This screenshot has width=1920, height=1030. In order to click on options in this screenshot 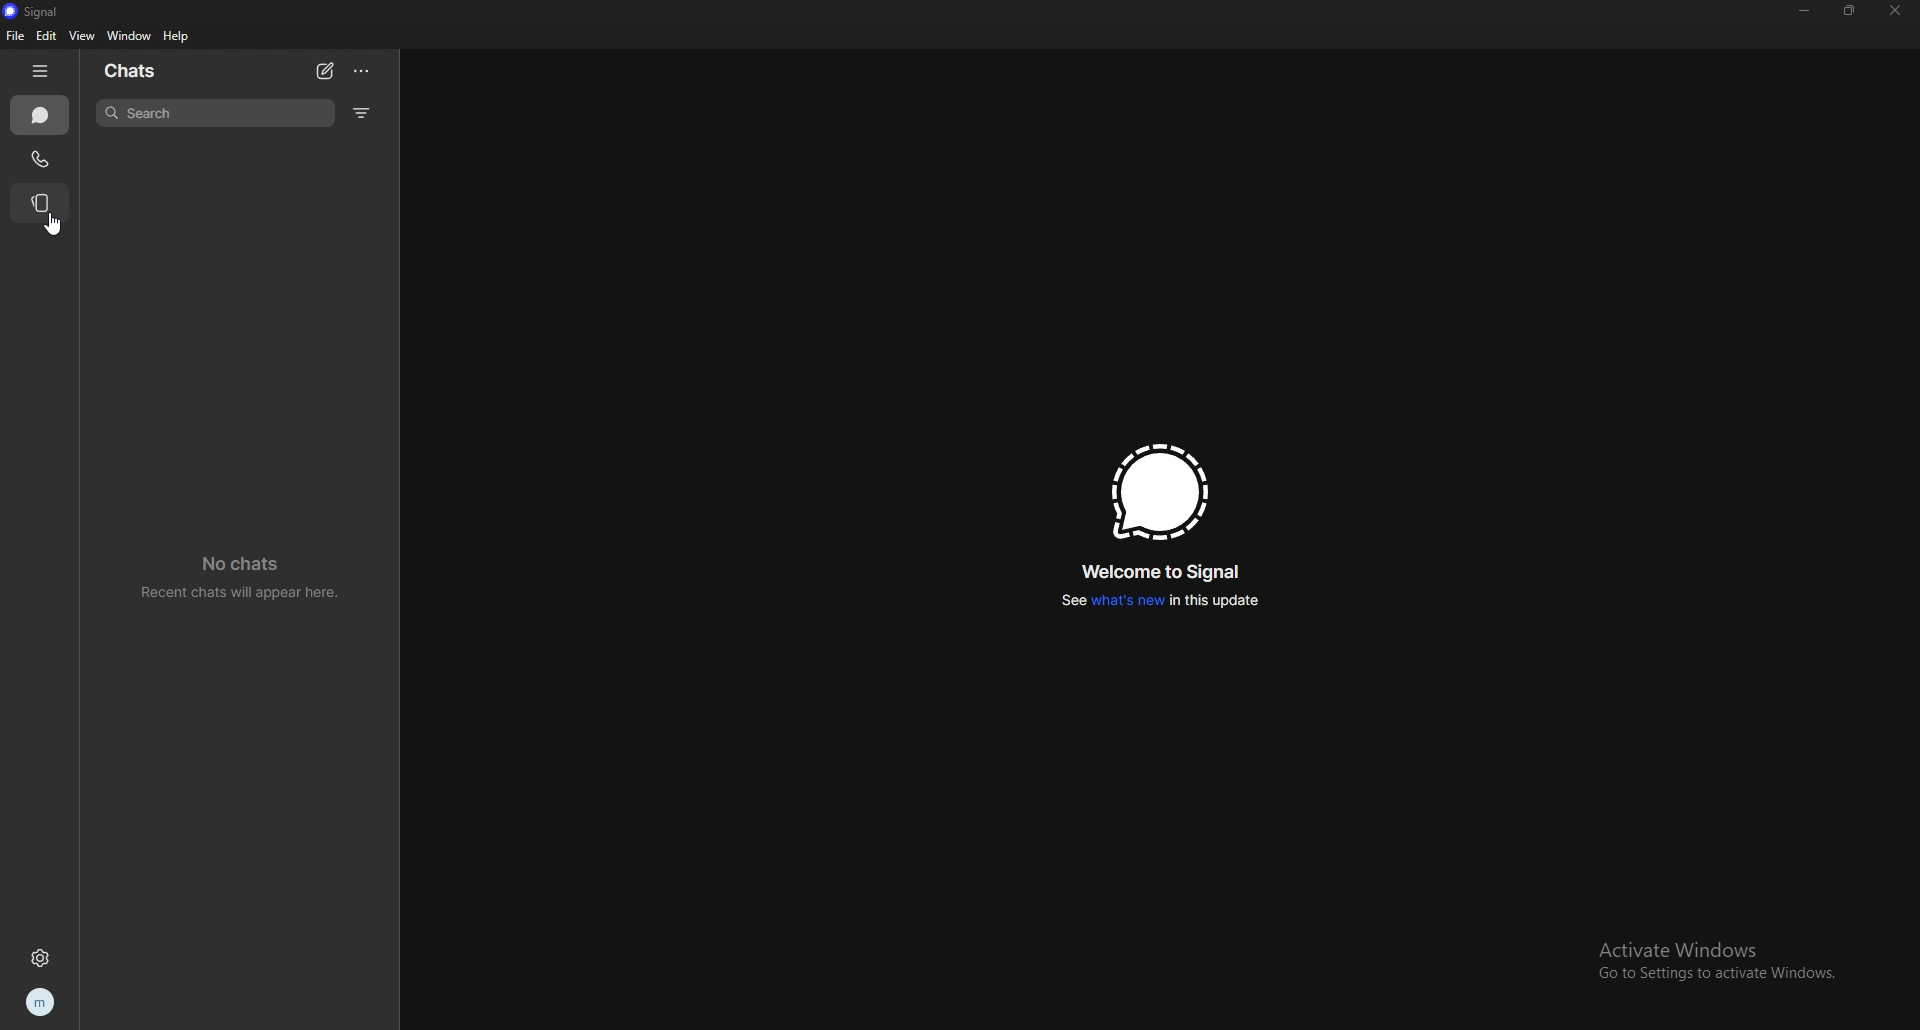, I will do `click(365, 72)`.